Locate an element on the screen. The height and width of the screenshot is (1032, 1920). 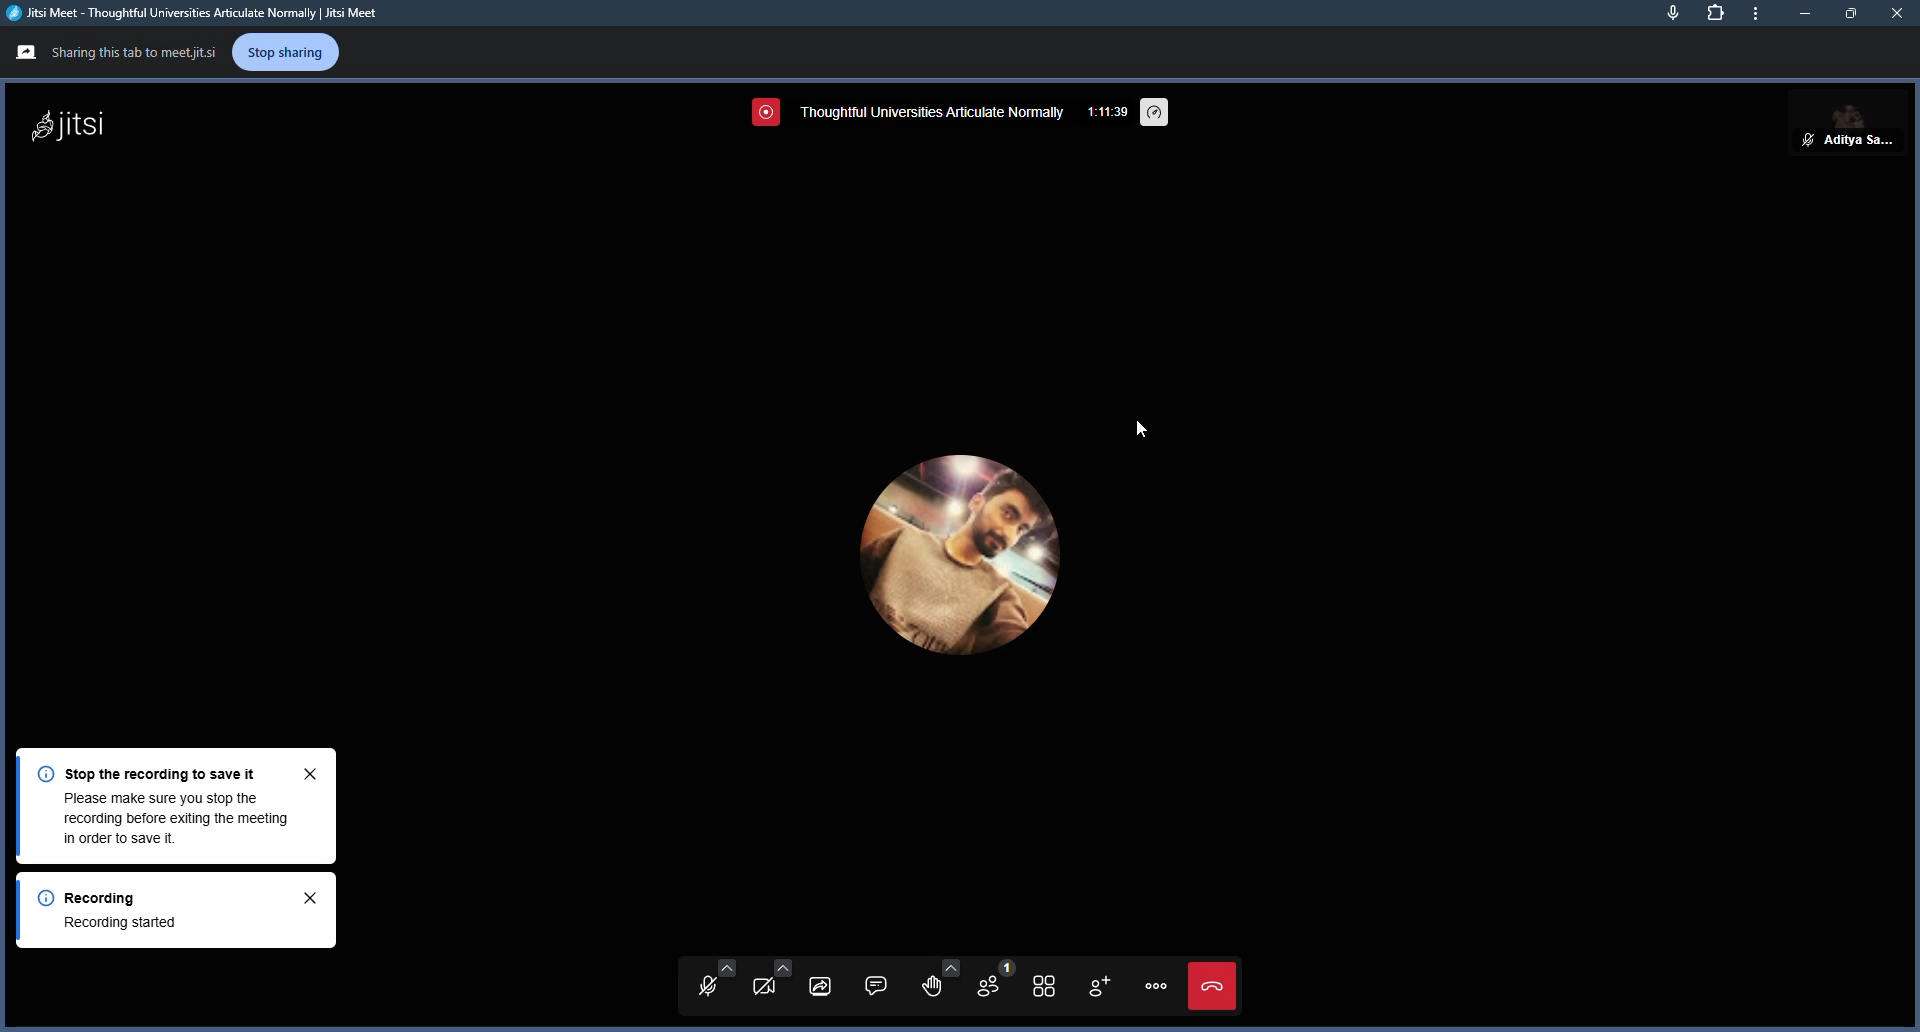
close is located at coordinates (312, 897).